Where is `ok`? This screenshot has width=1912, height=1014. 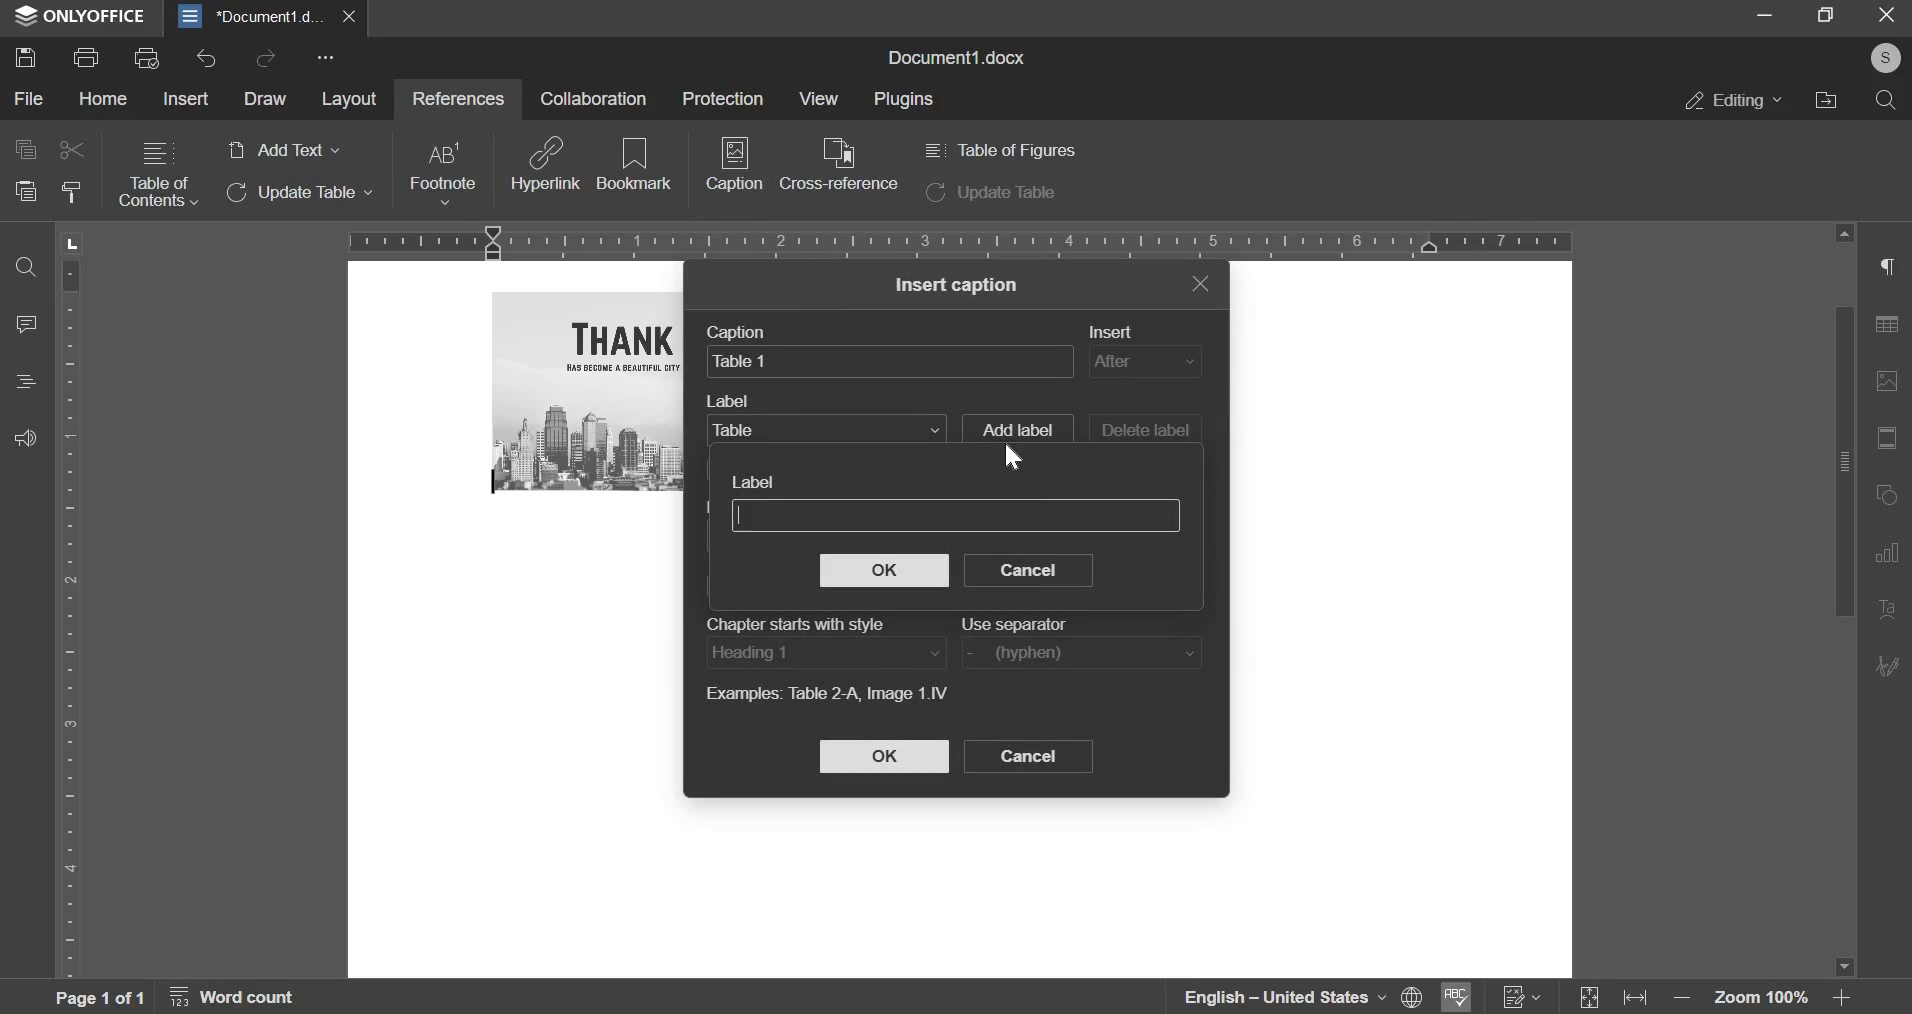 ok is located at coordinates (886, 569).